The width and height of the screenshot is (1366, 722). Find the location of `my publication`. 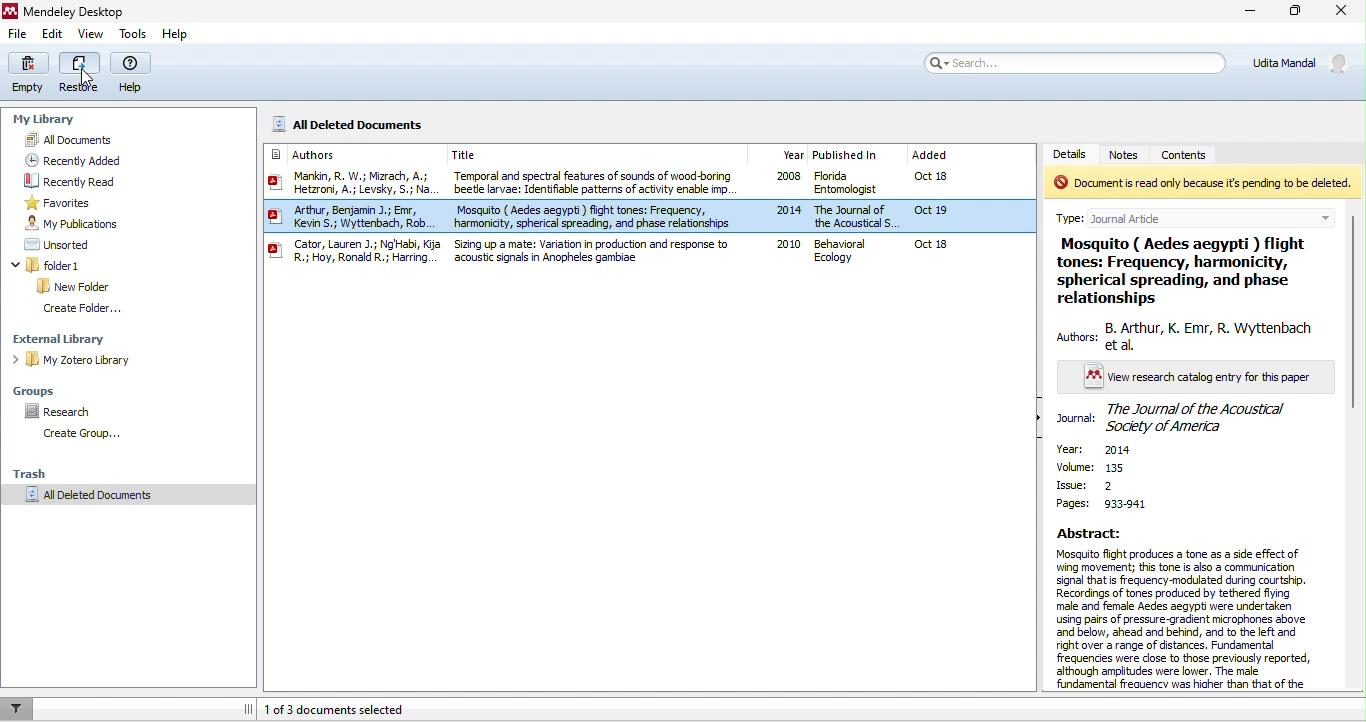

my publication is located at coordinates (80, 223).